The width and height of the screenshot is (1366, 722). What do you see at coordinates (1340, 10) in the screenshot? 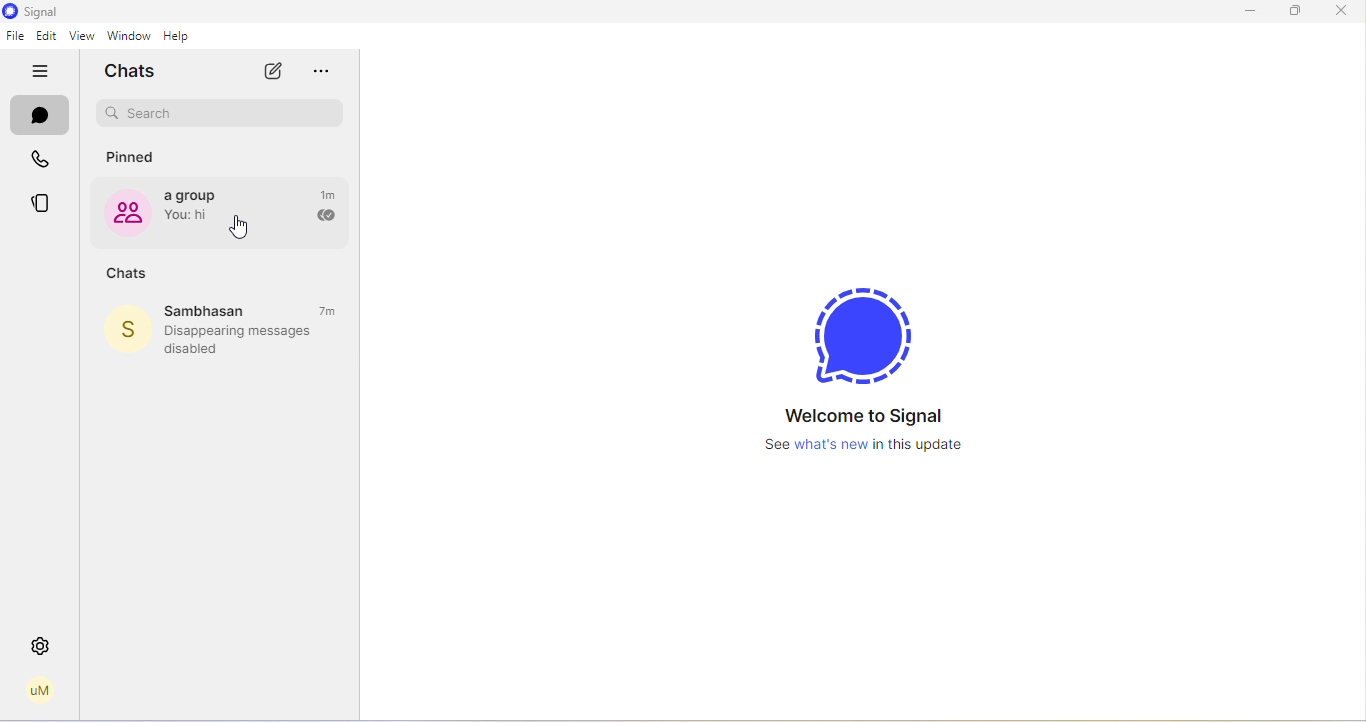
I see `close` at bounding box center [1340, 10].